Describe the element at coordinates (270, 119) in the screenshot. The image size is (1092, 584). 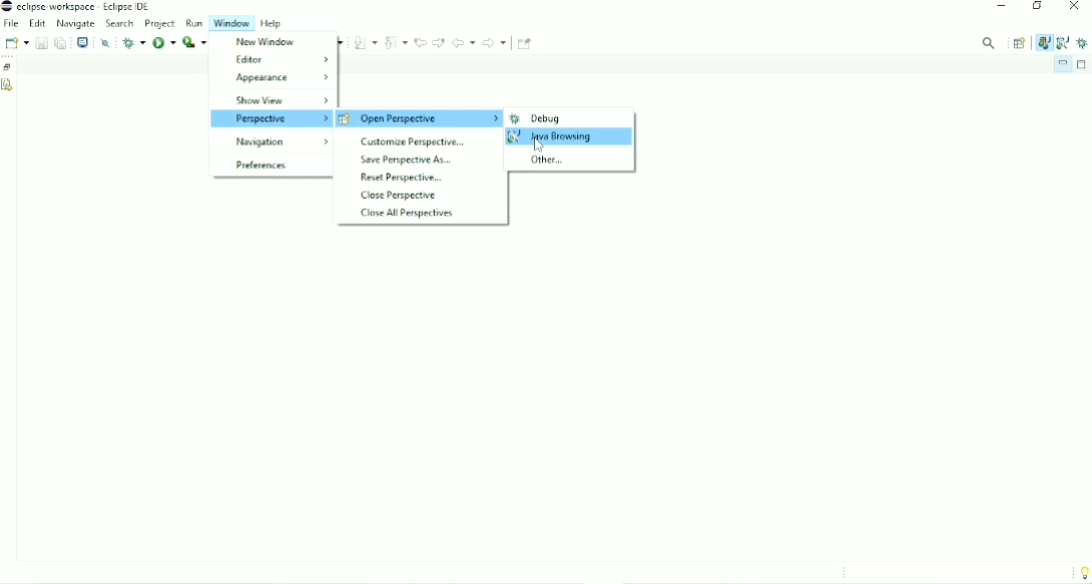
I see `Perspective` at that location.